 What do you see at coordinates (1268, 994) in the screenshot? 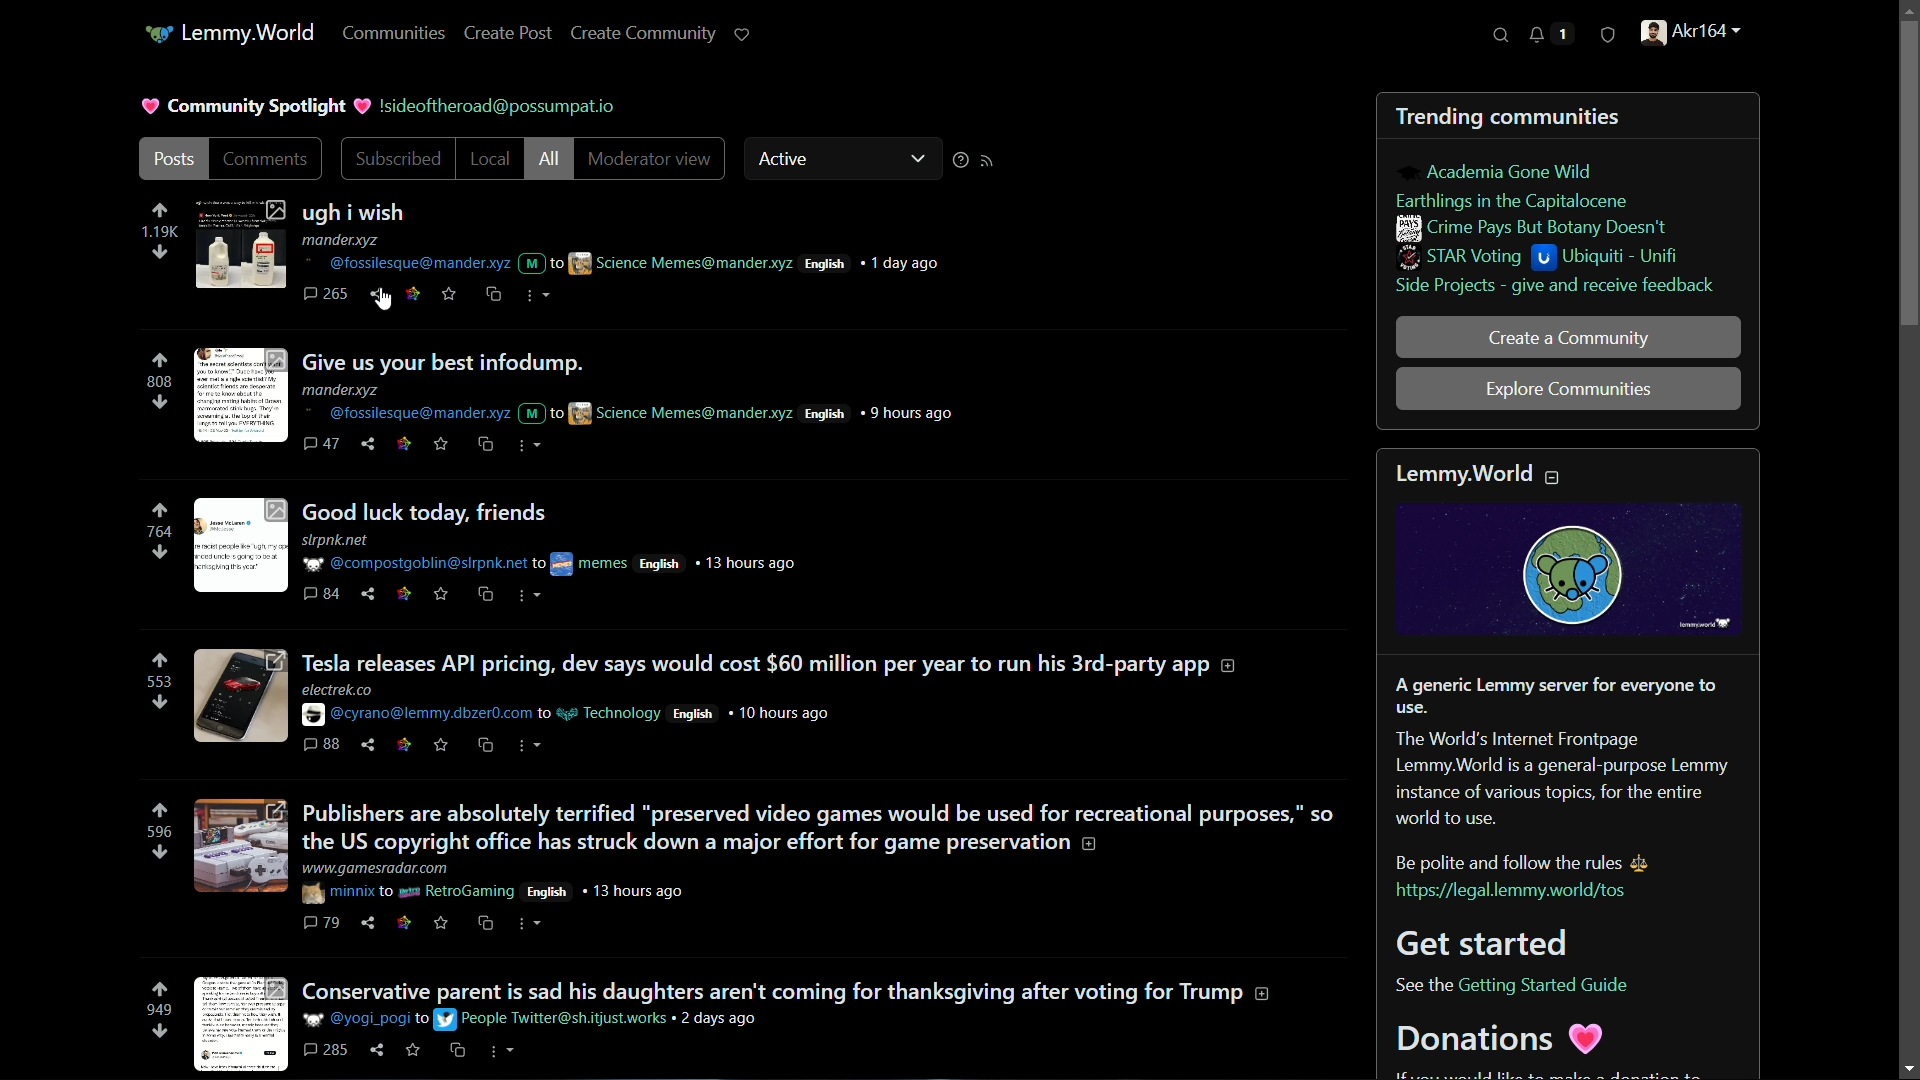
I see `more information` at bounding box center [1268, 994].